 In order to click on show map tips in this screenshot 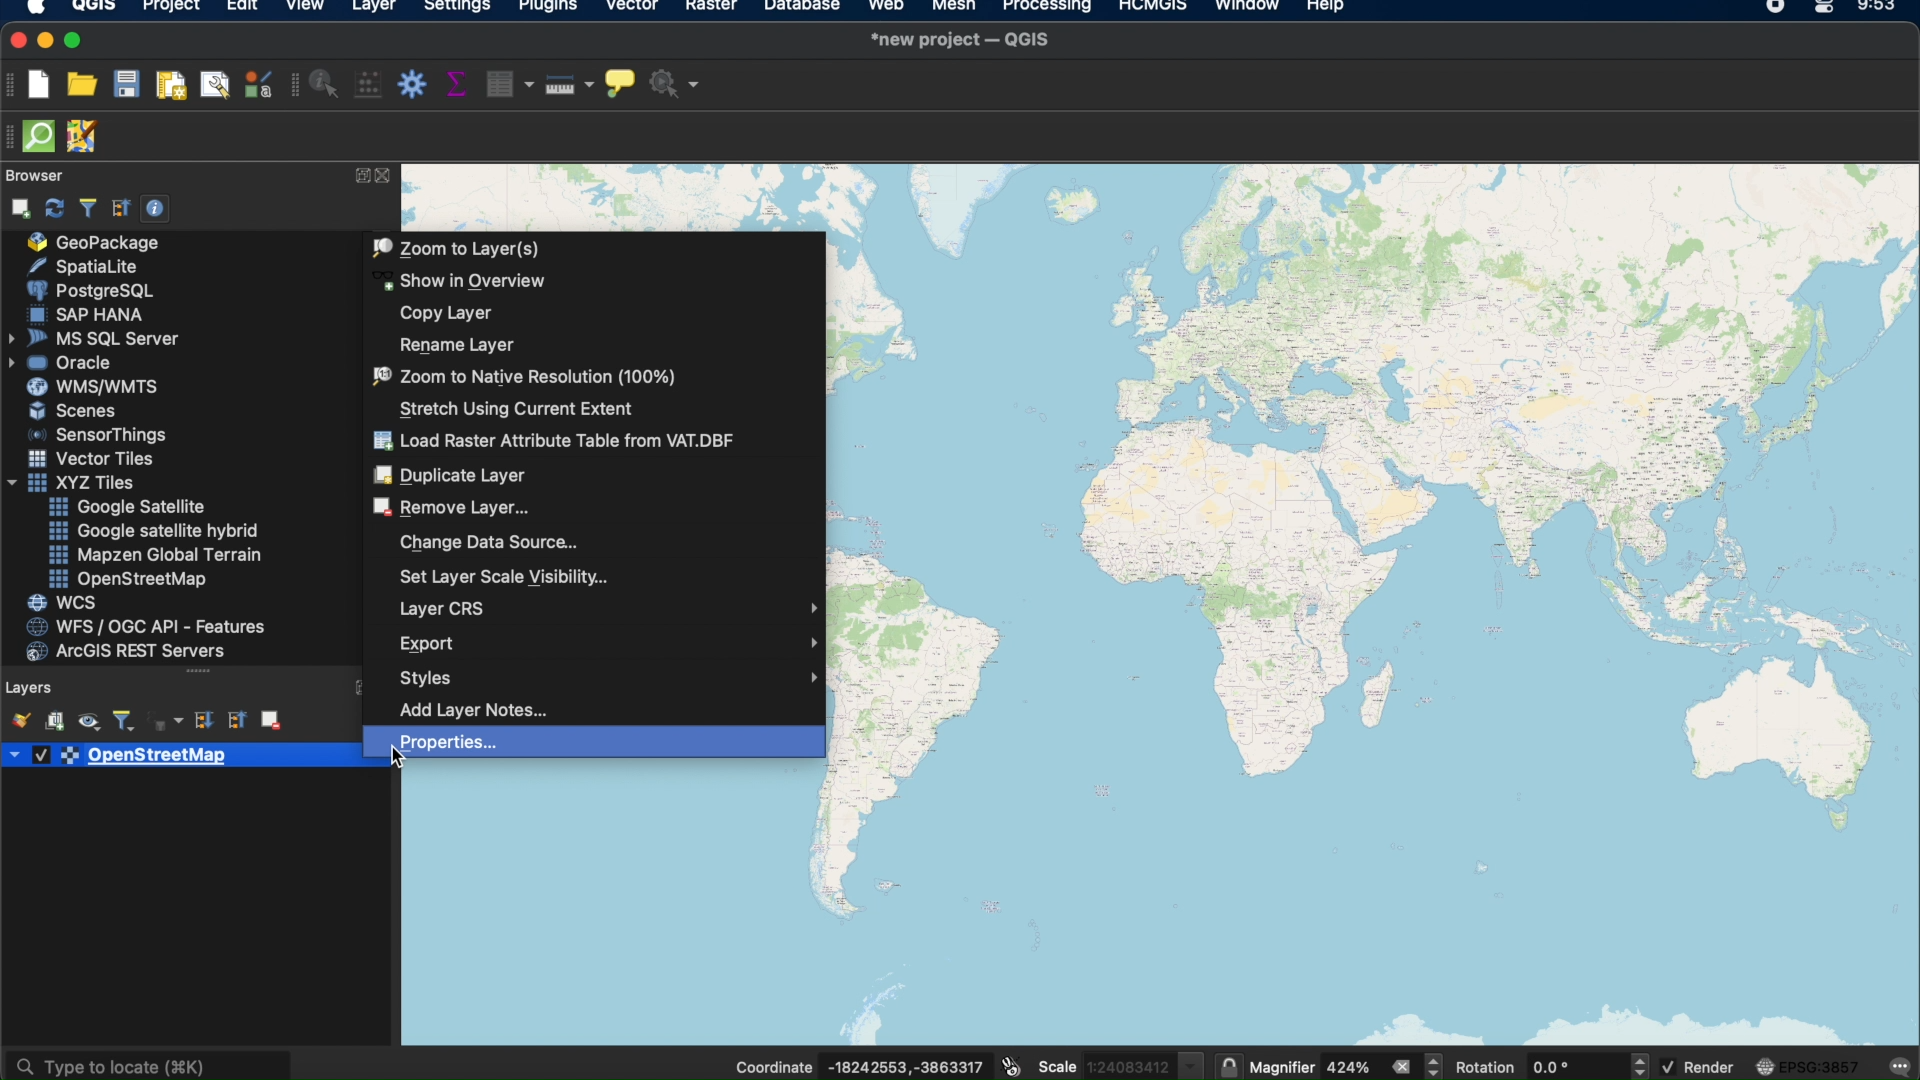, I will do `click(619, 83)`.